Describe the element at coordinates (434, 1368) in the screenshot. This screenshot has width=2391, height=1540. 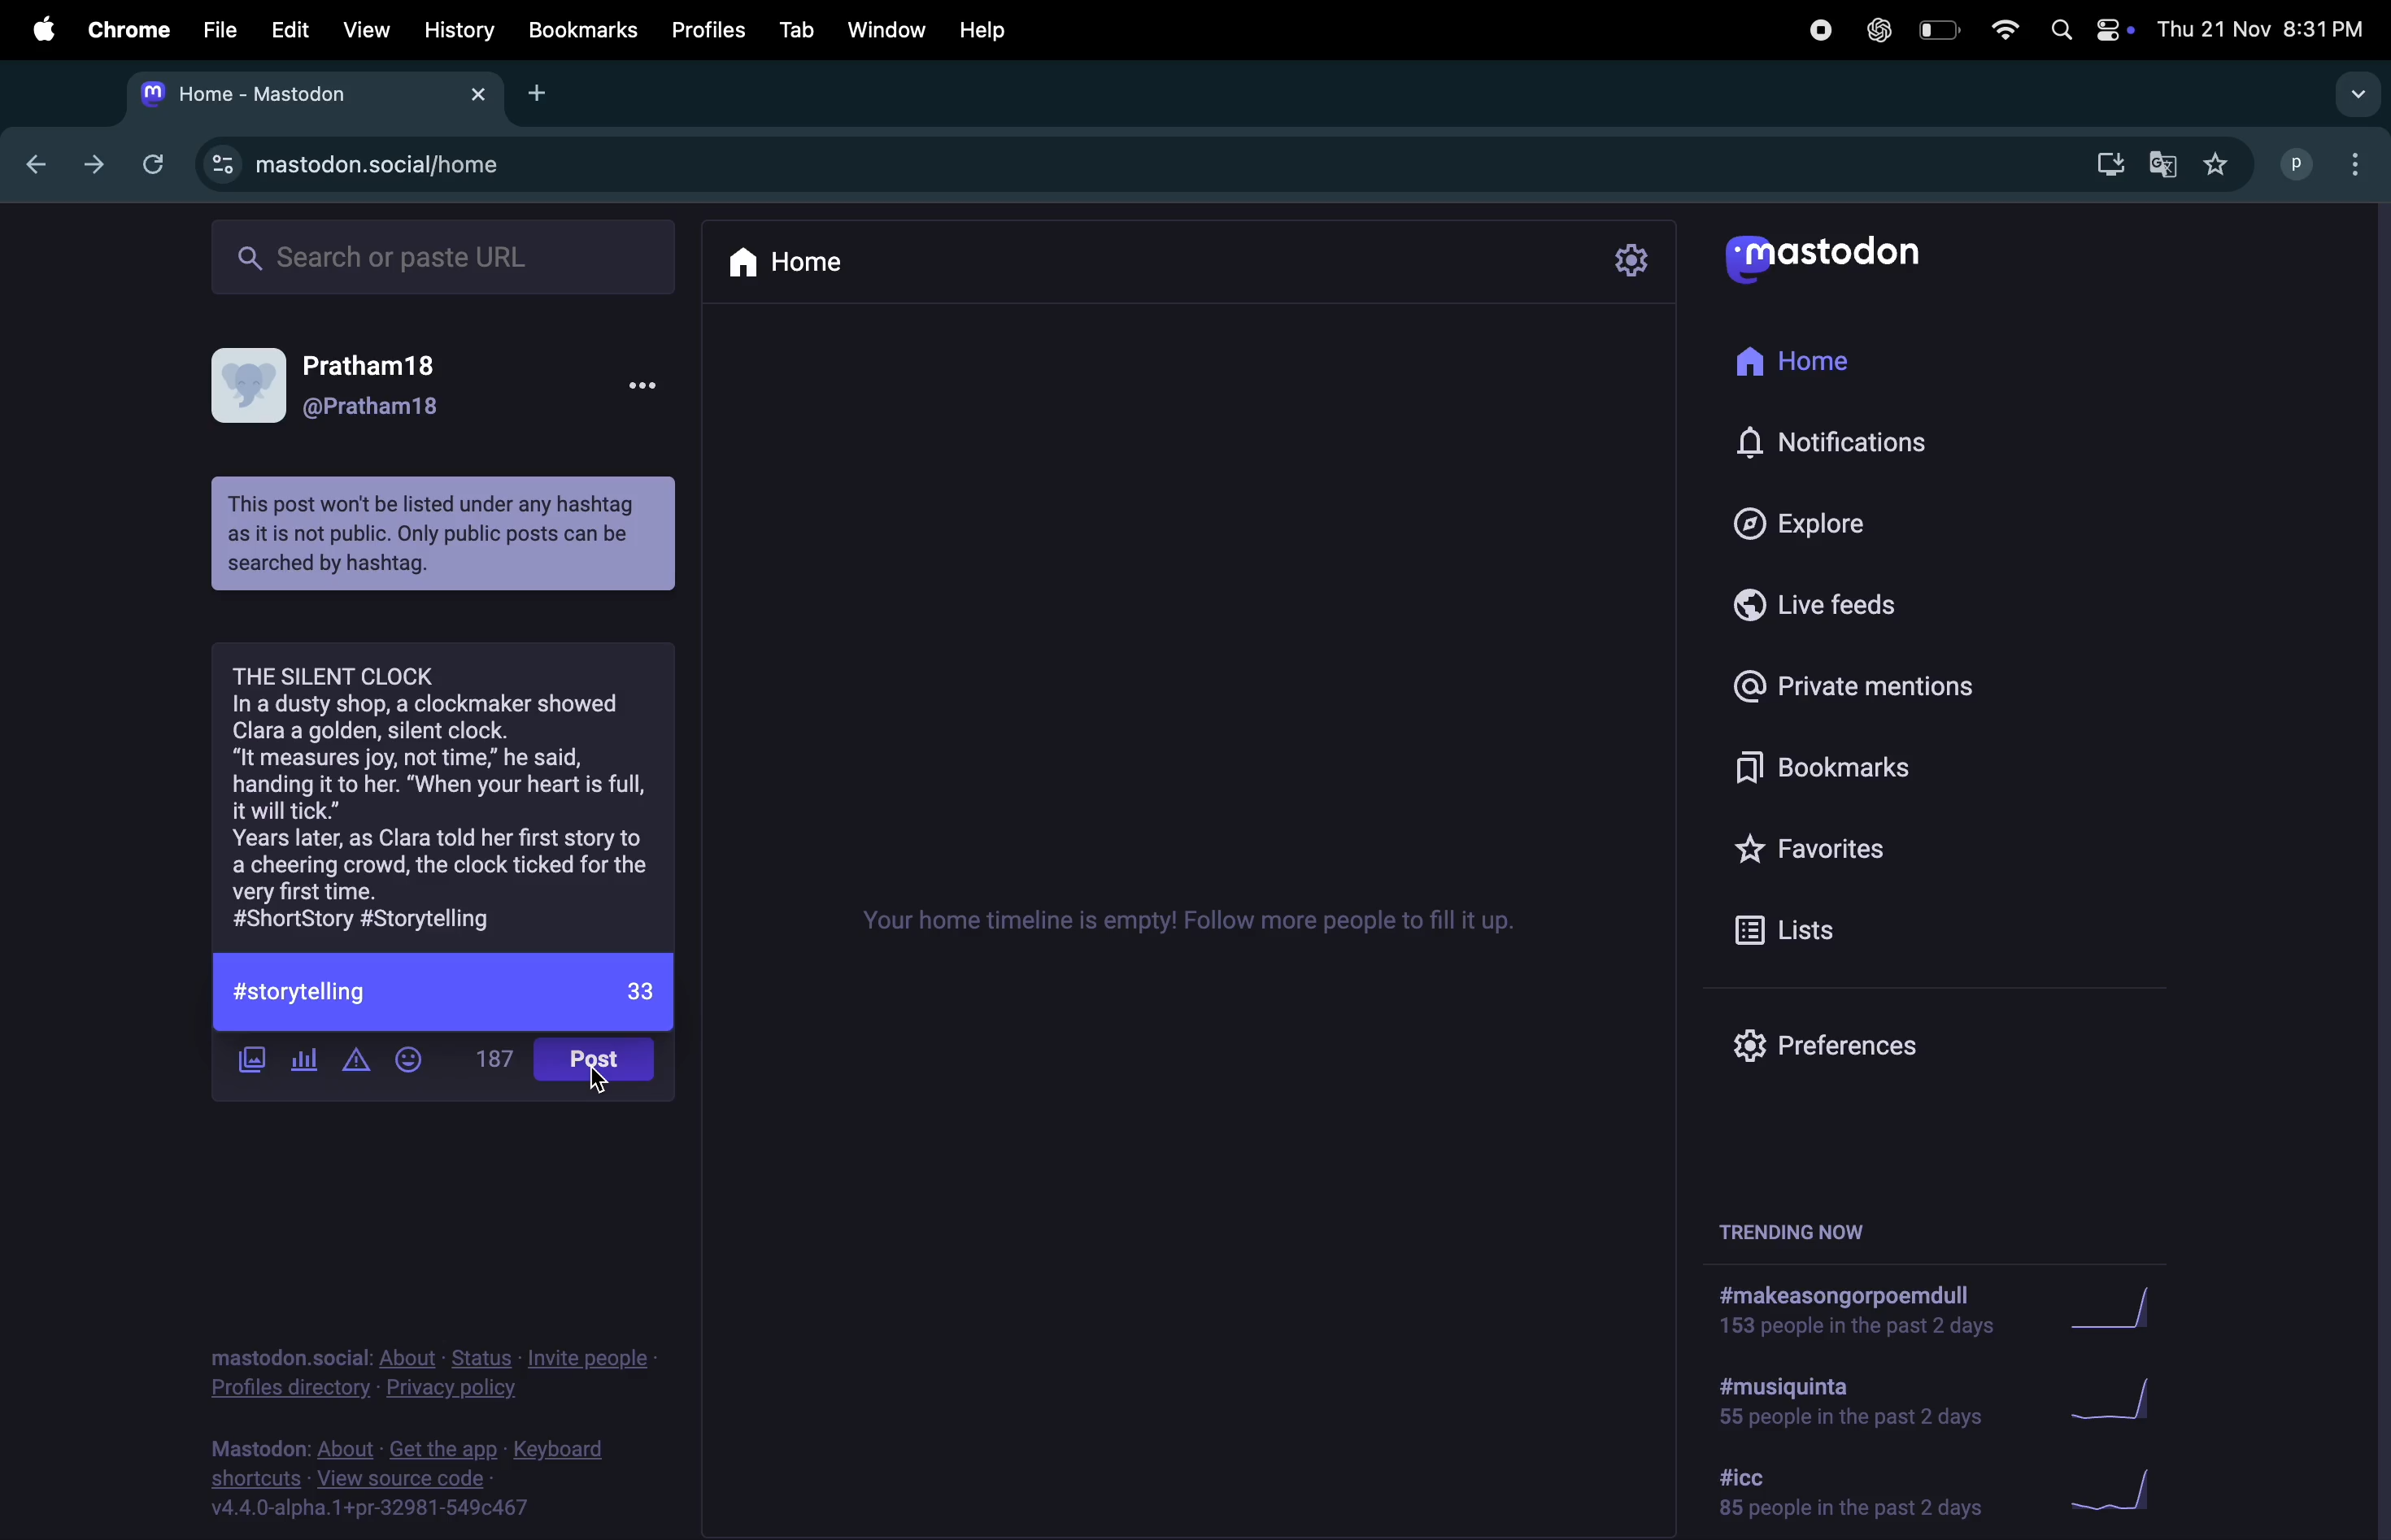
I see `privacy policy` at that location.